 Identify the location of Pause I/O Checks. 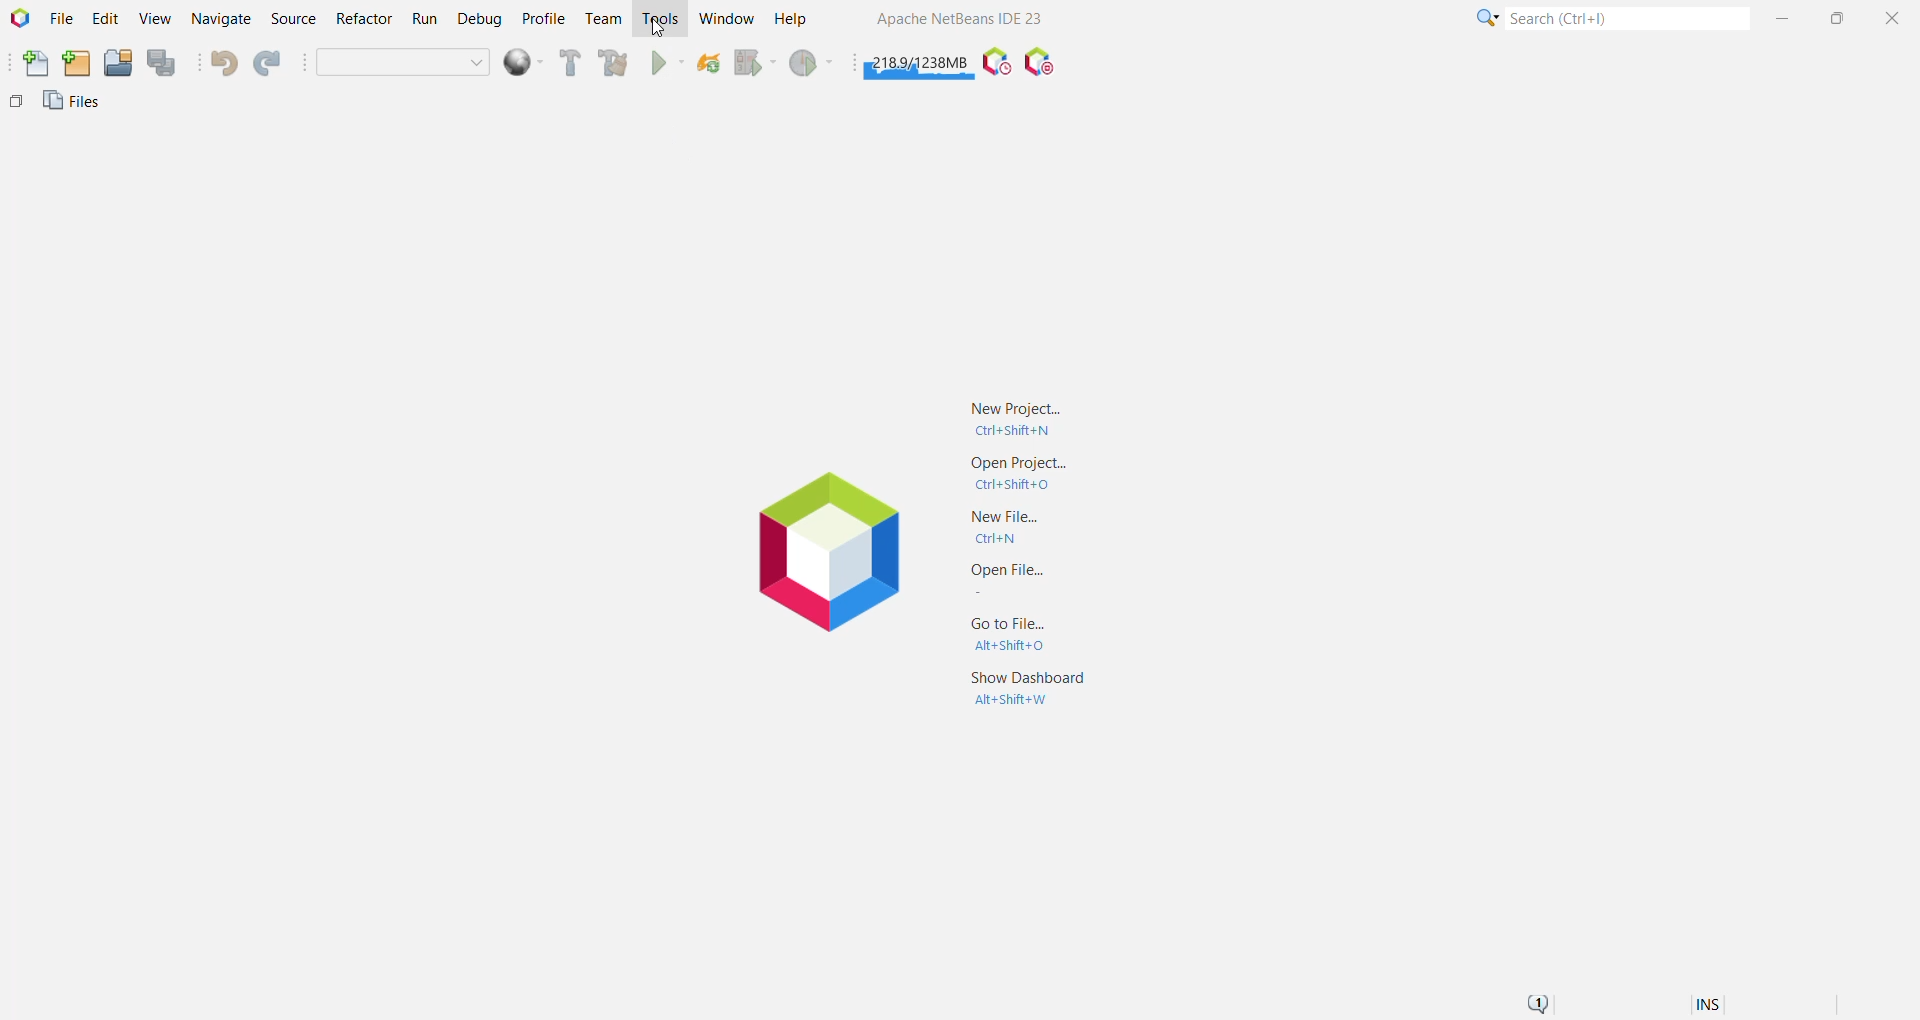
(1041, 63).